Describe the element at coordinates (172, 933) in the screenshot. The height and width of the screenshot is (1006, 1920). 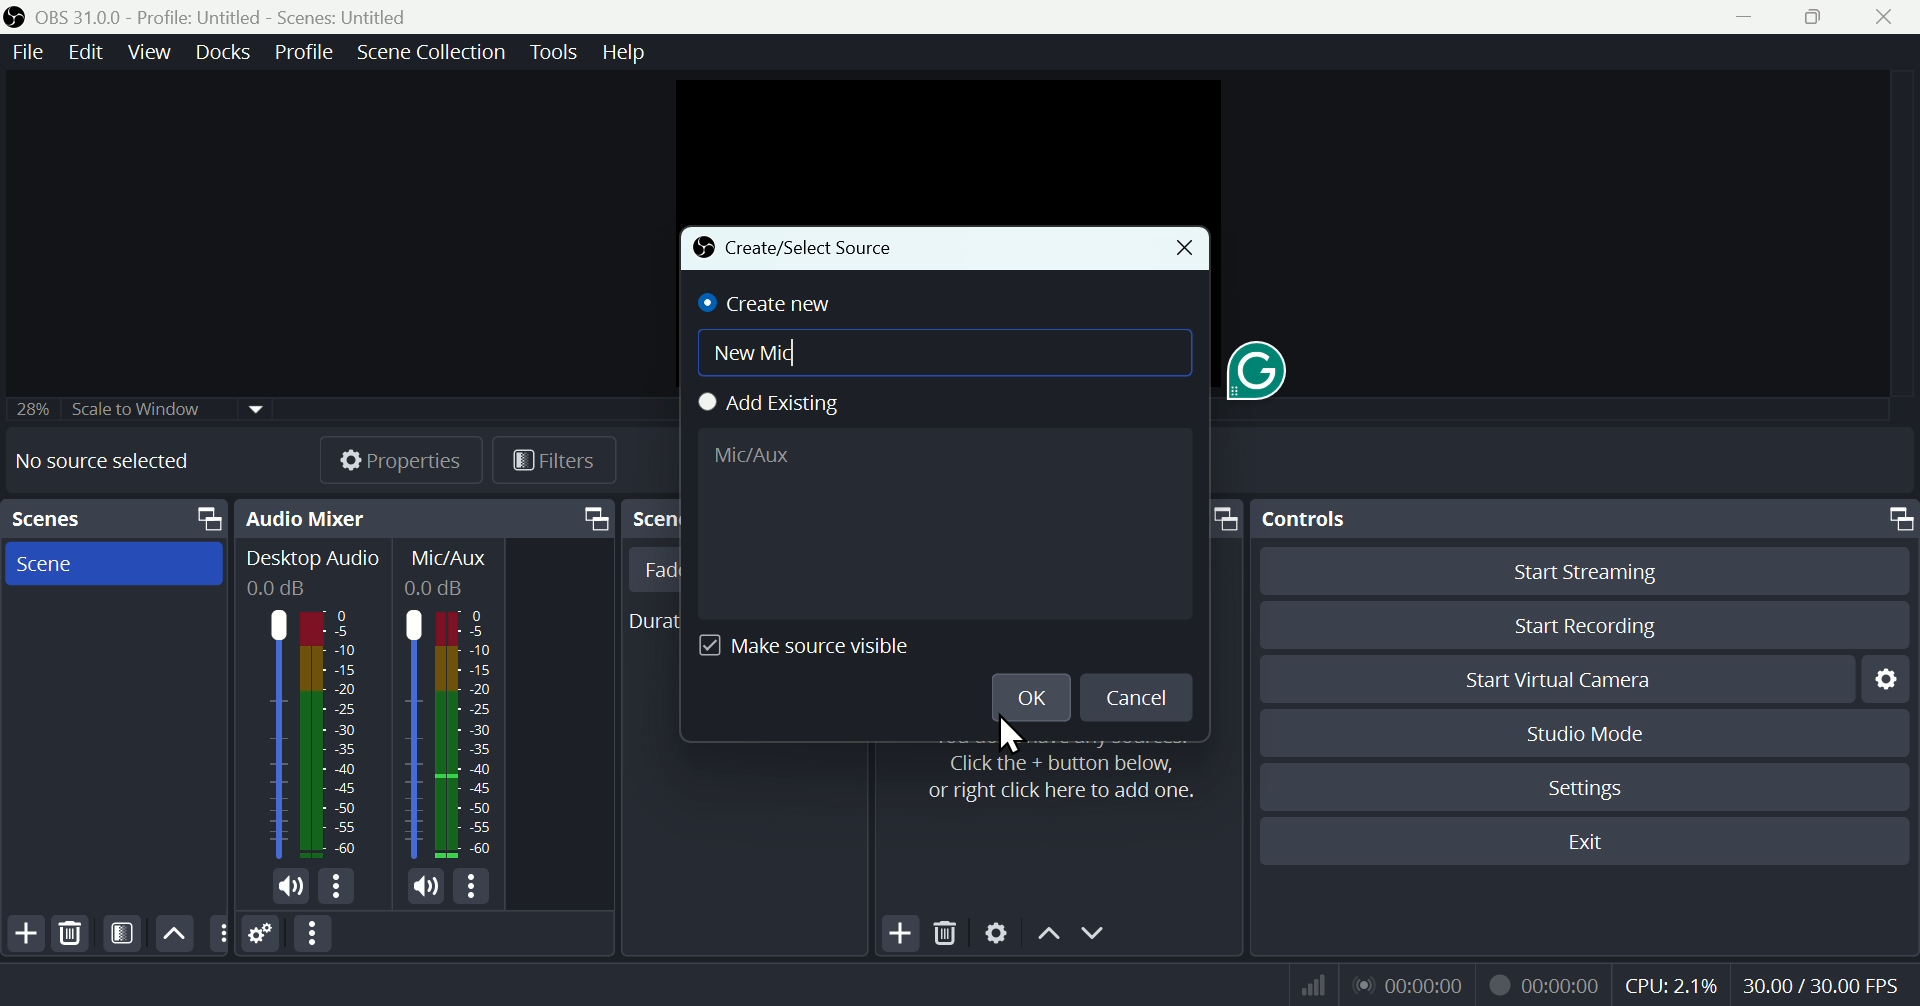
I see `Up` at that location.